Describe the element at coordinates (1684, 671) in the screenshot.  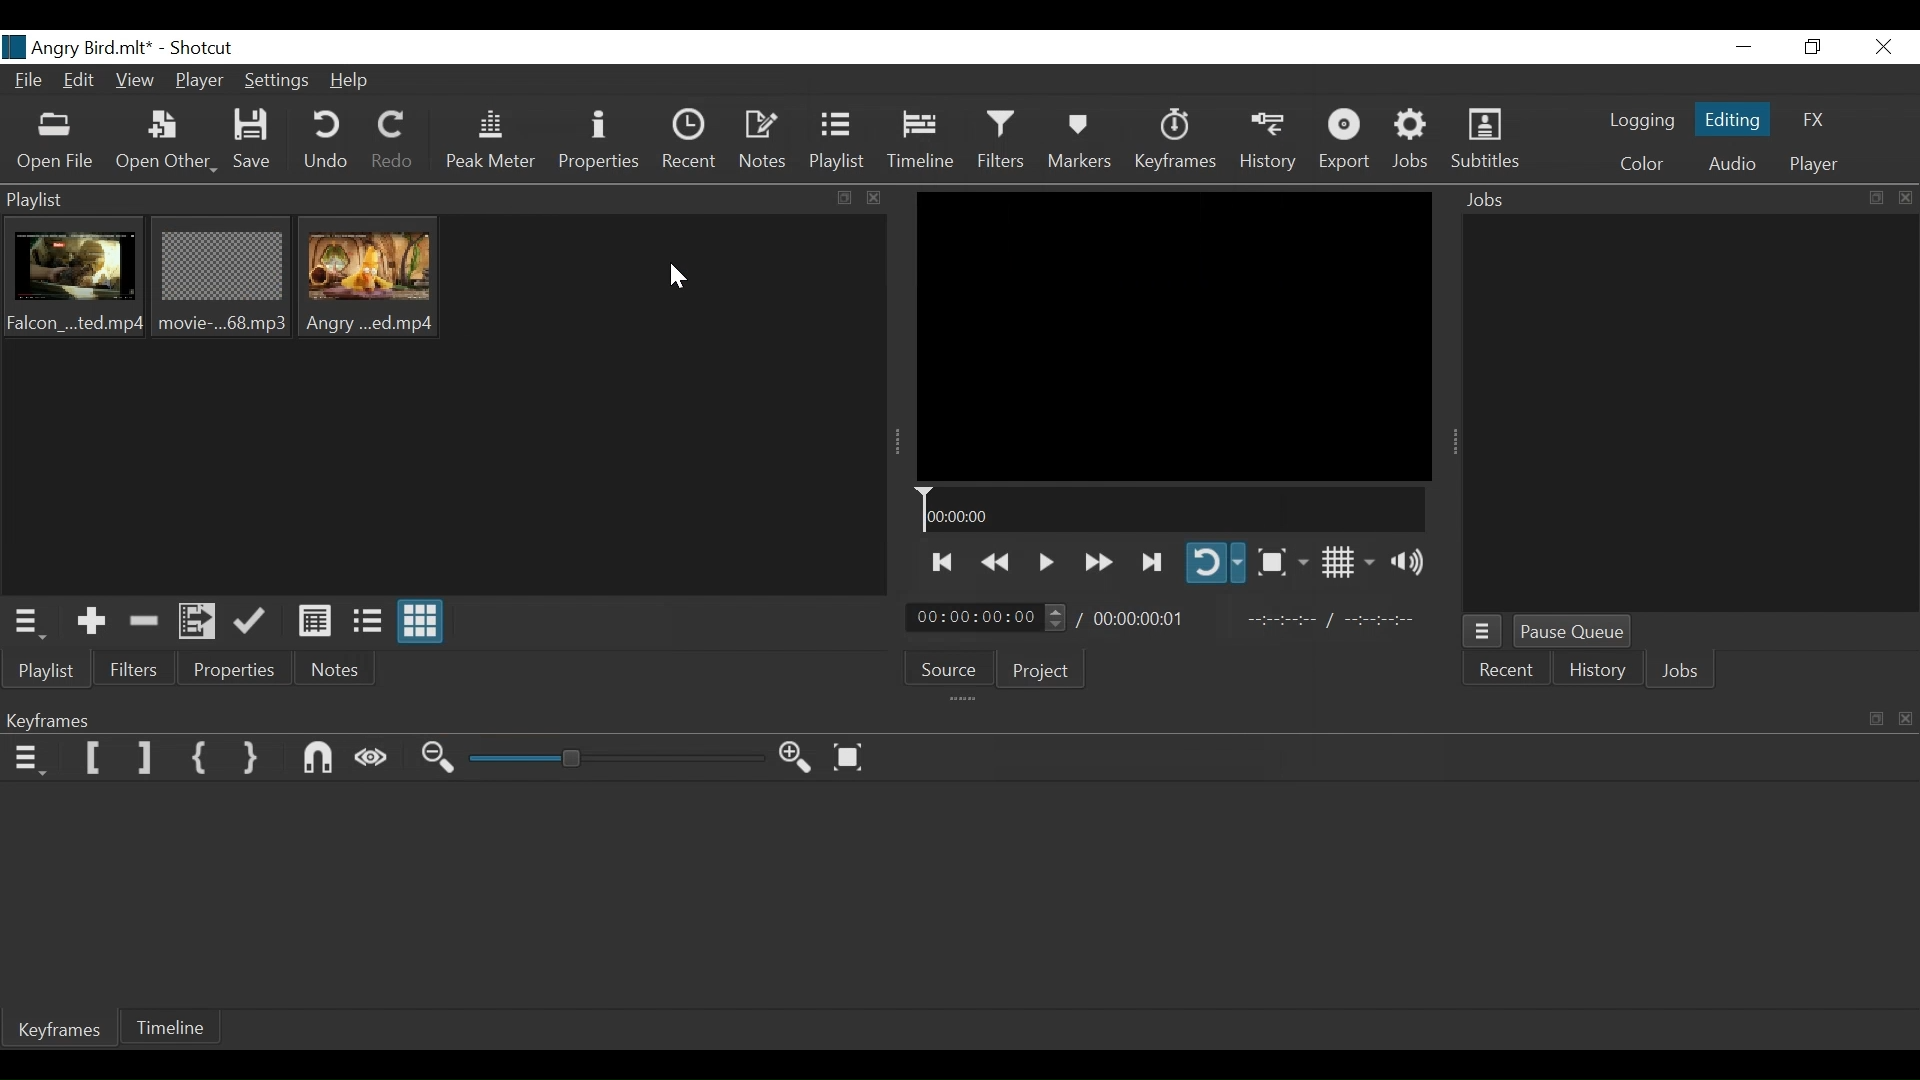
I see `Jobs` at that location.